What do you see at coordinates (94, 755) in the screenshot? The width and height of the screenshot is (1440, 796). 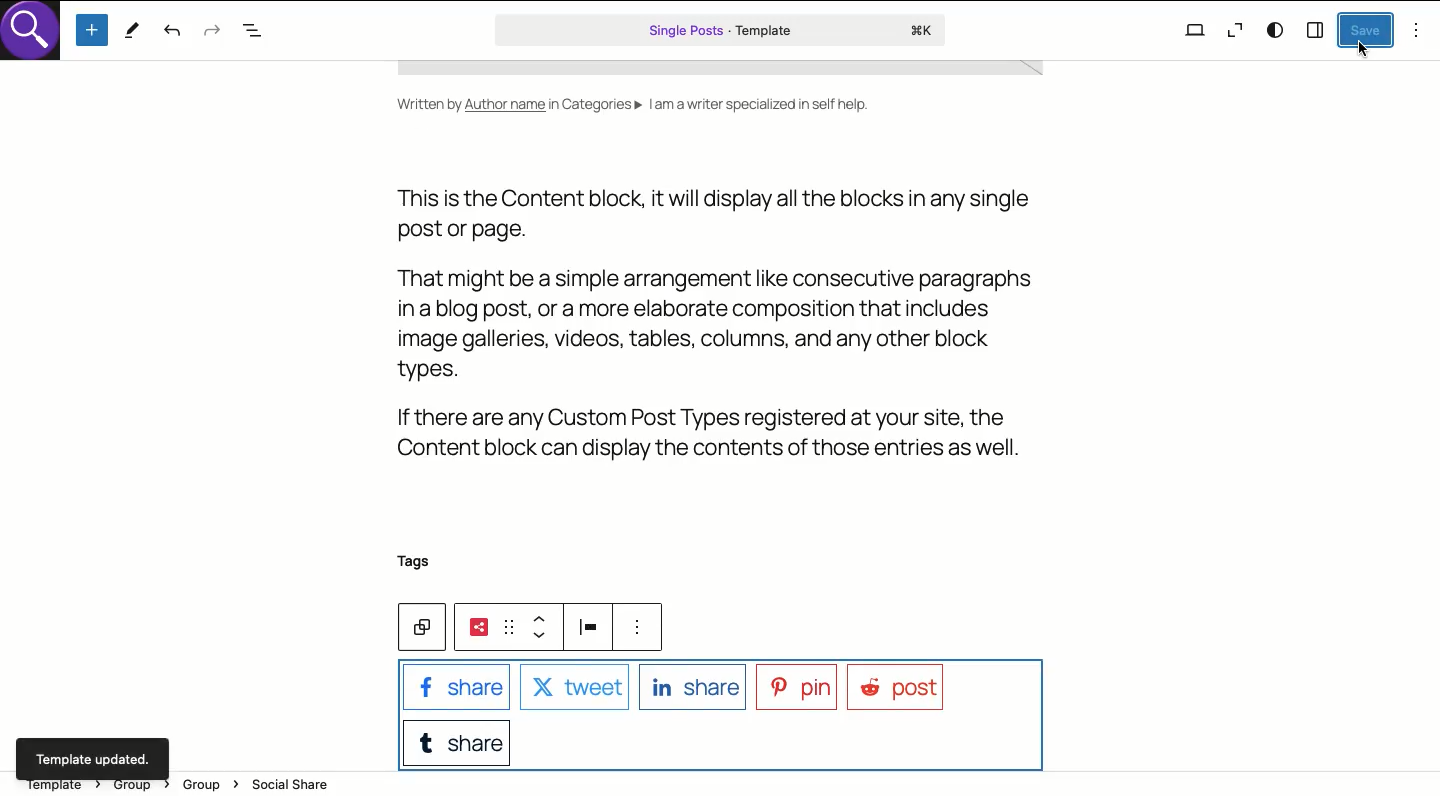 I see `Template updated` at bounding box center [94, 755].